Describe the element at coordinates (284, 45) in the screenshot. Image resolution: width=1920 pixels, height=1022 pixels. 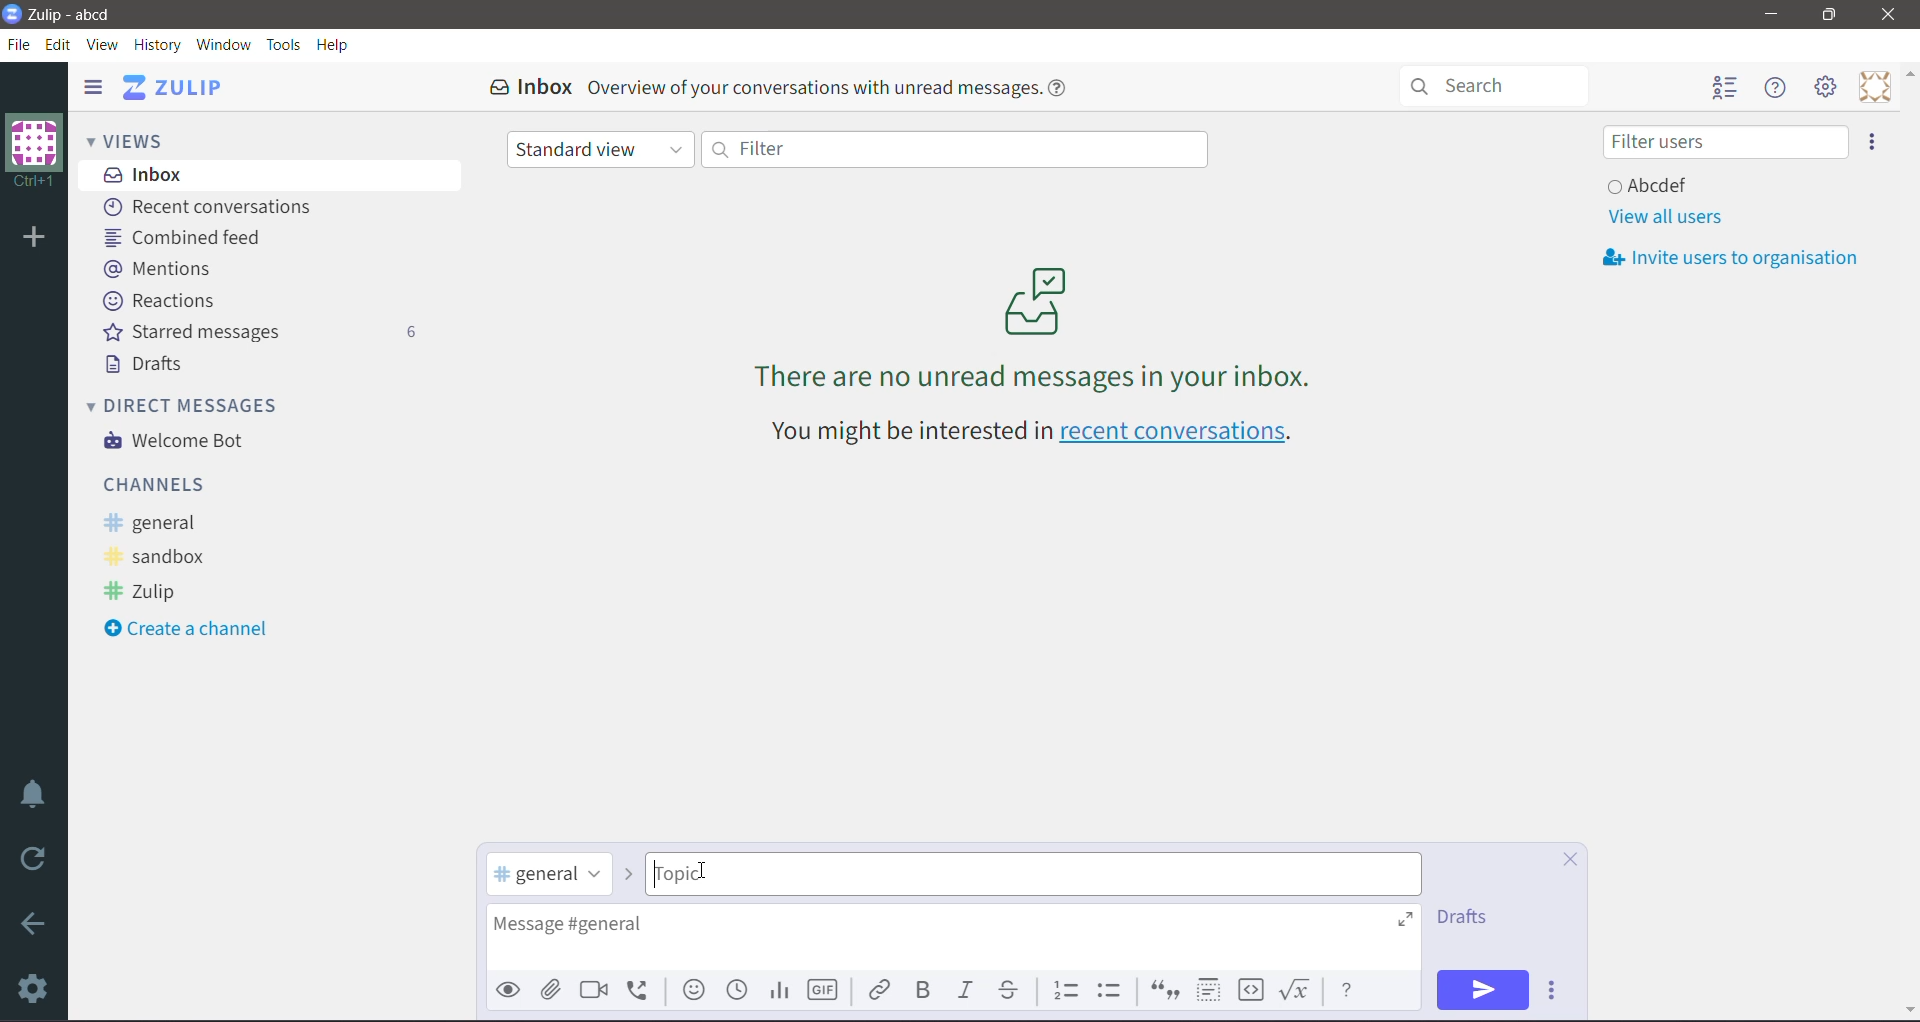
I see `Tools` at that location.